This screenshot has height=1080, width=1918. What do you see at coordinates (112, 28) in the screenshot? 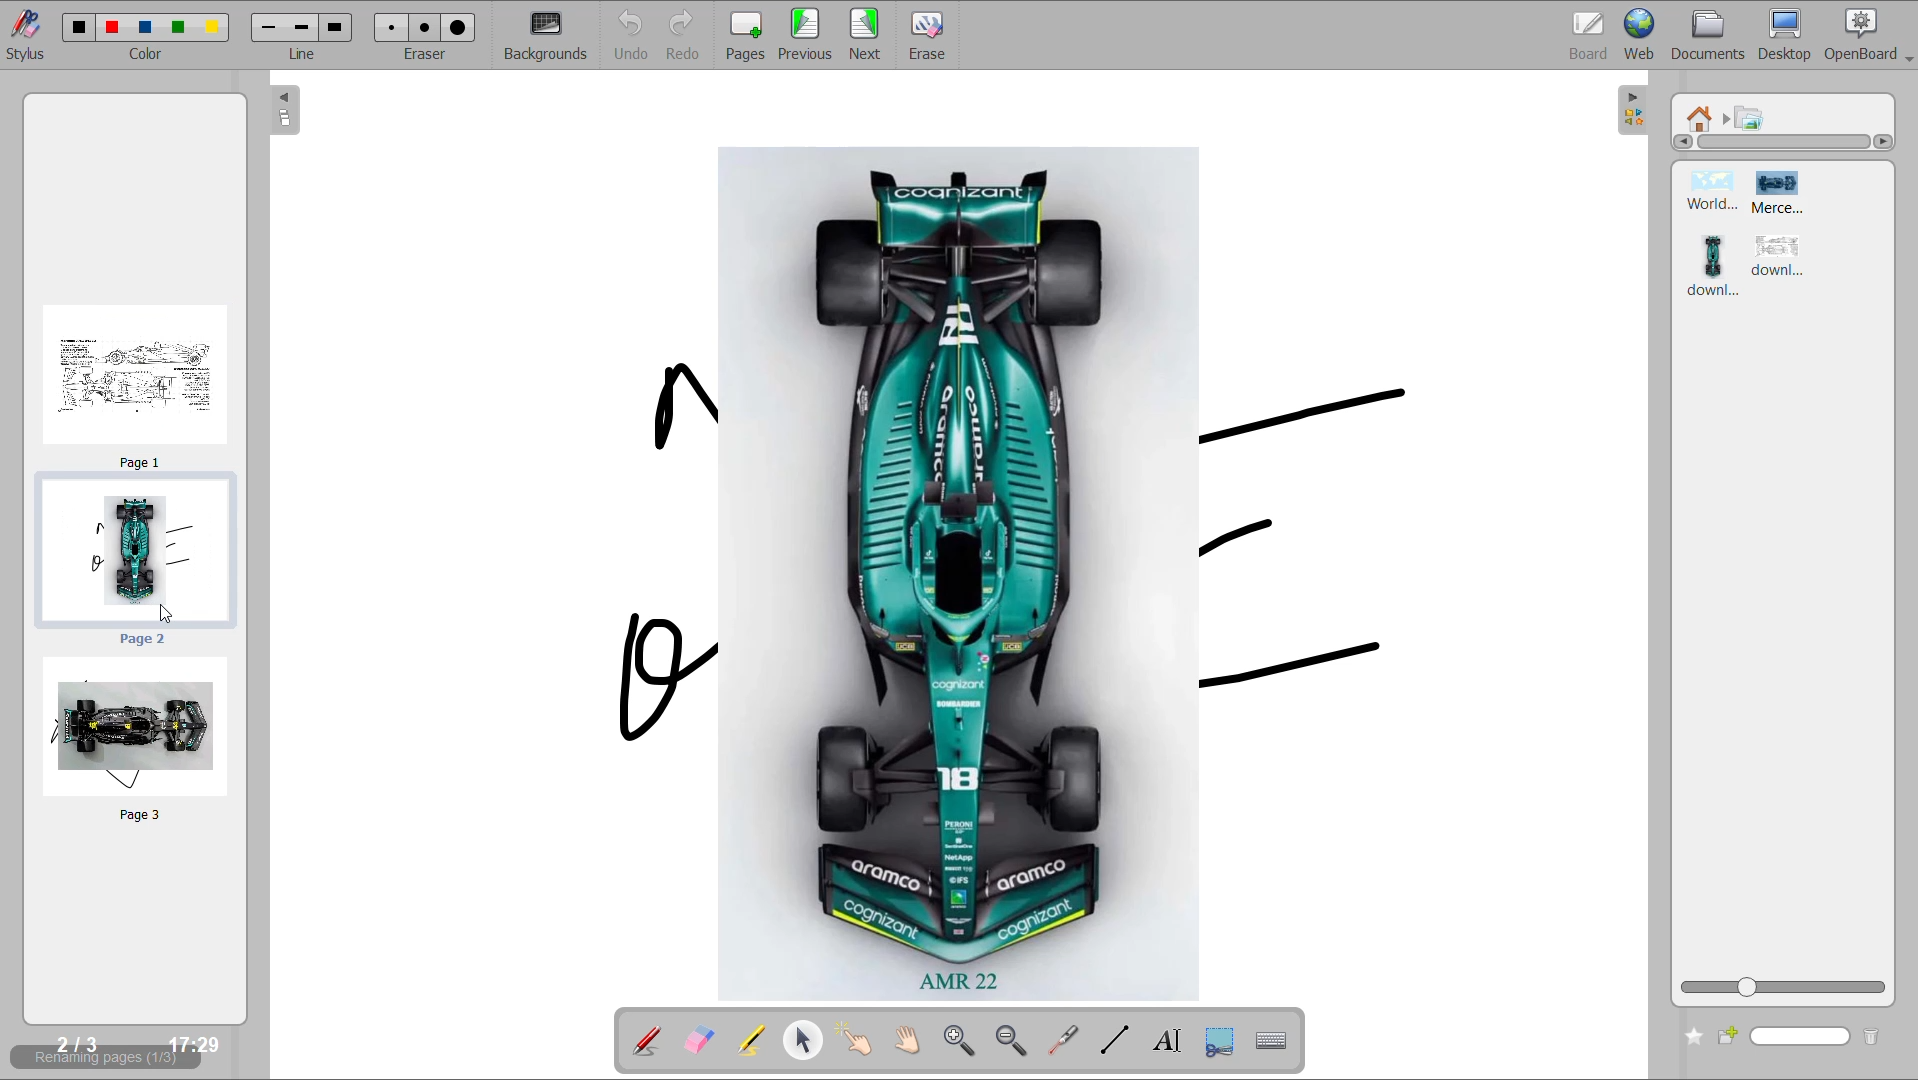
I see `color 2` at bounding box center [112, 28].